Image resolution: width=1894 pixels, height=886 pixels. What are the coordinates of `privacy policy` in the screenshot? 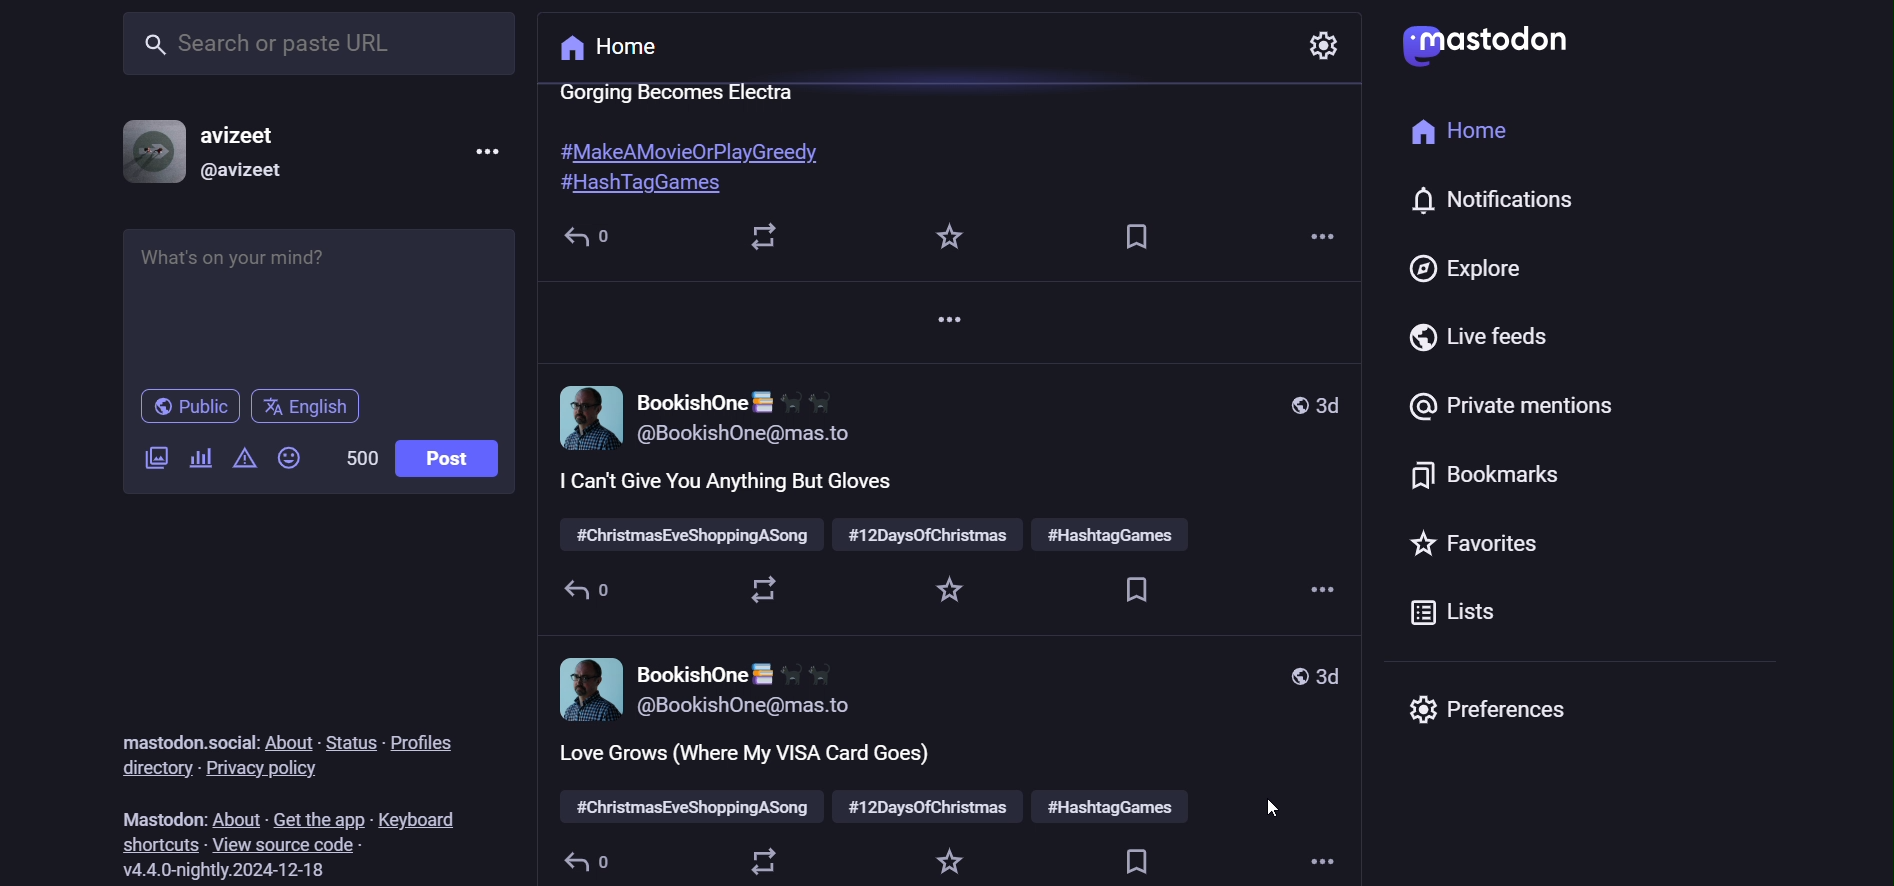 It's located at (266, 770).